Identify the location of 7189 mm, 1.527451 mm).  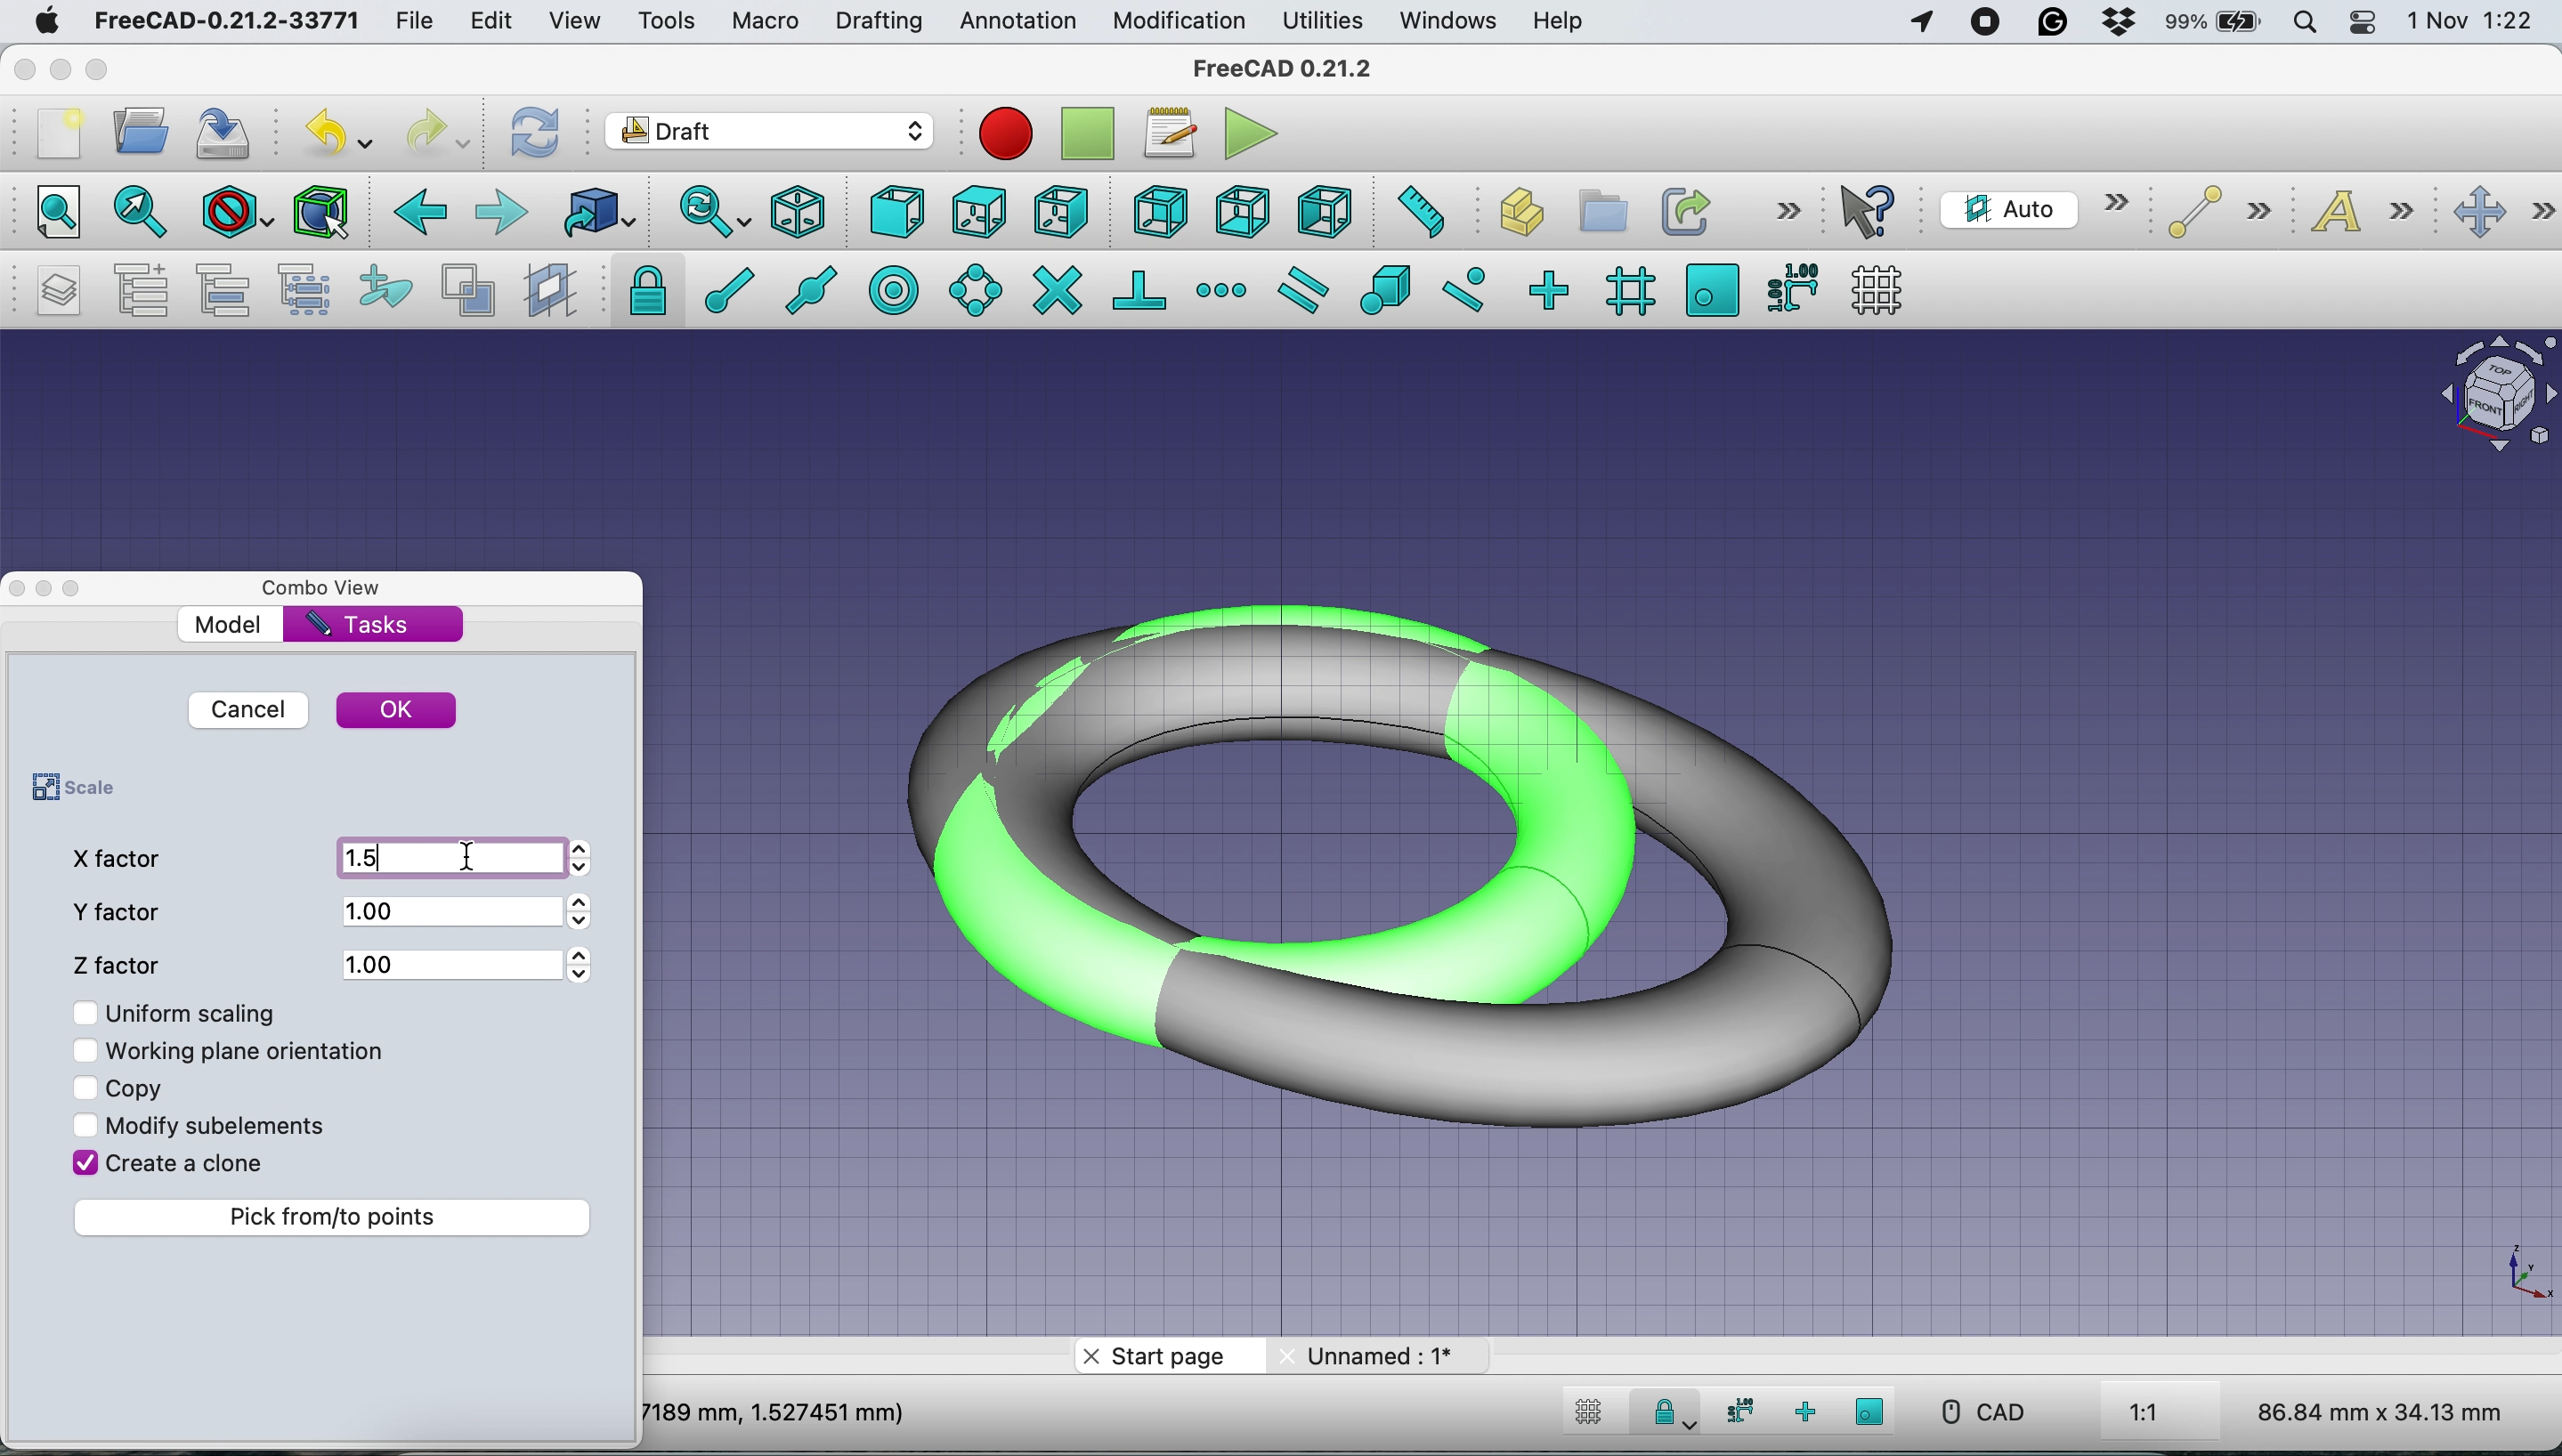
(776, 1411).